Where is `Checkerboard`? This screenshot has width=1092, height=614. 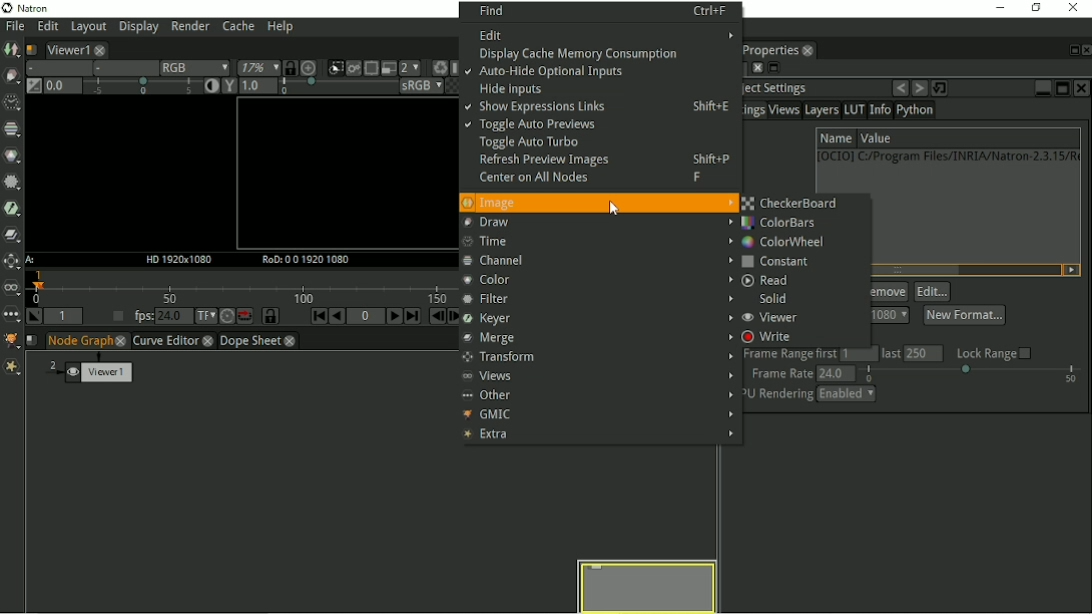
Checkerboard is located at coordinates (793, 203).